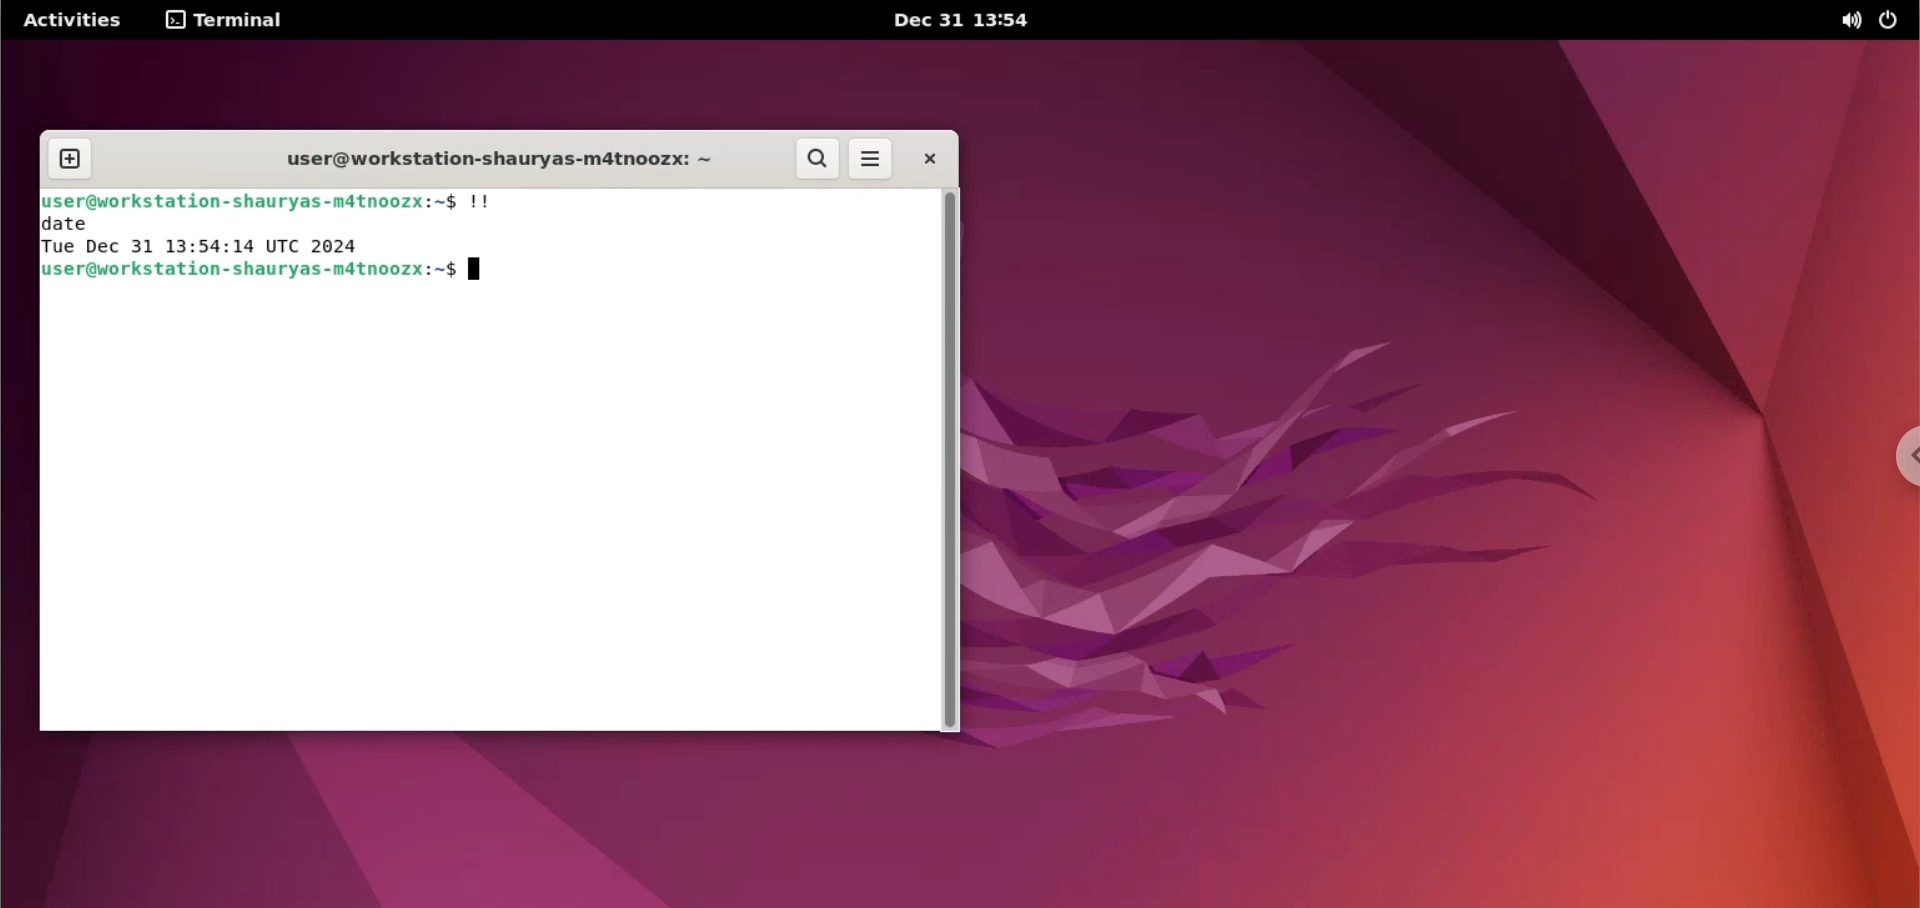 This screenshot has width=1920, height=908. What do you see at coordinates (964, 23) in the screenshot?
I see `Dec 31 13:54` at bounding box center [964, 23].